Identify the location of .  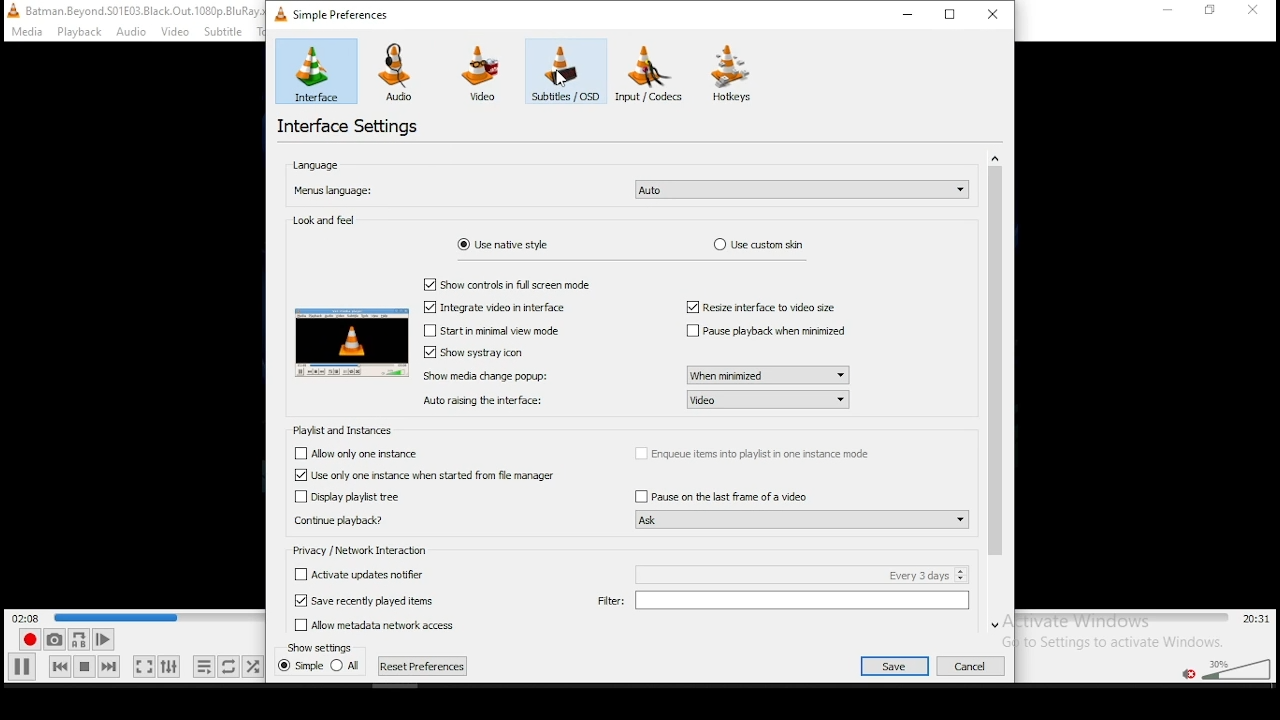
(371, 552).